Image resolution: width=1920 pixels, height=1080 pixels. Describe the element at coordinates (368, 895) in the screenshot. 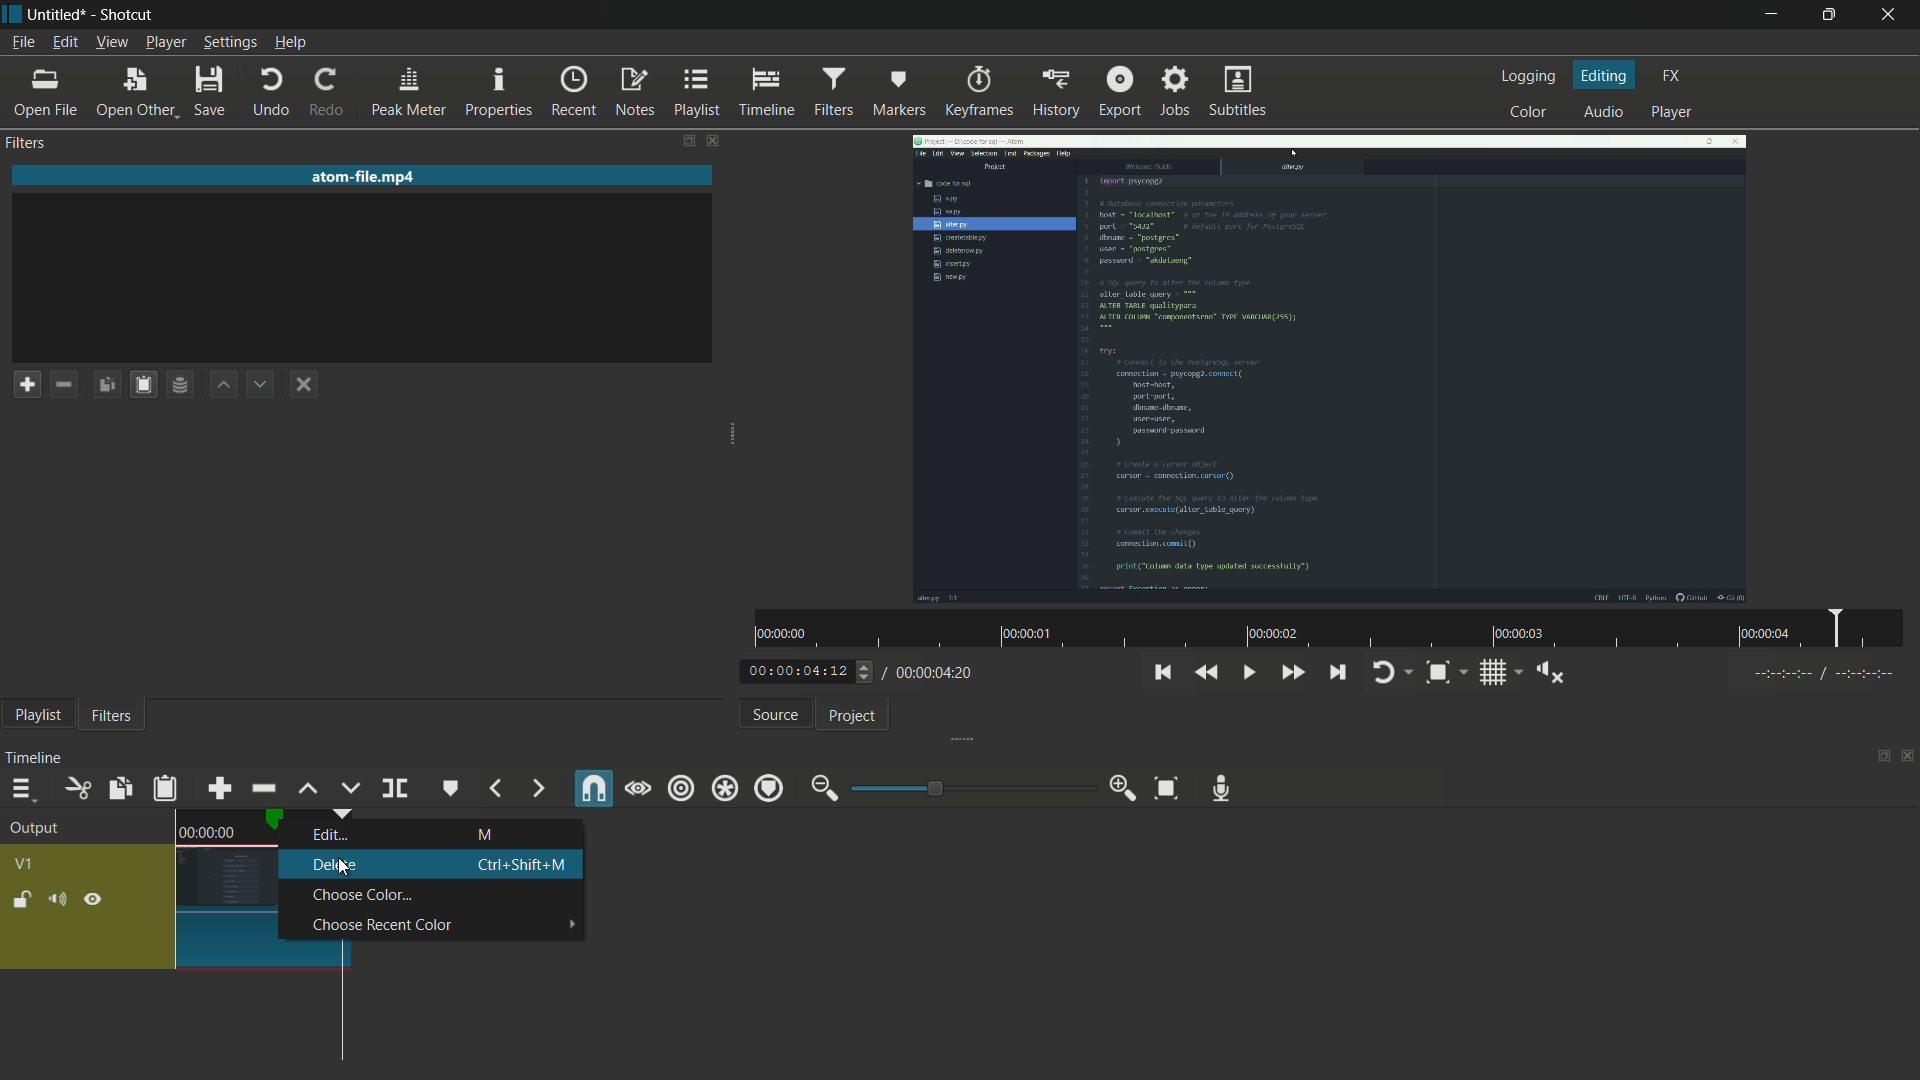

I see `choose color` at that location.